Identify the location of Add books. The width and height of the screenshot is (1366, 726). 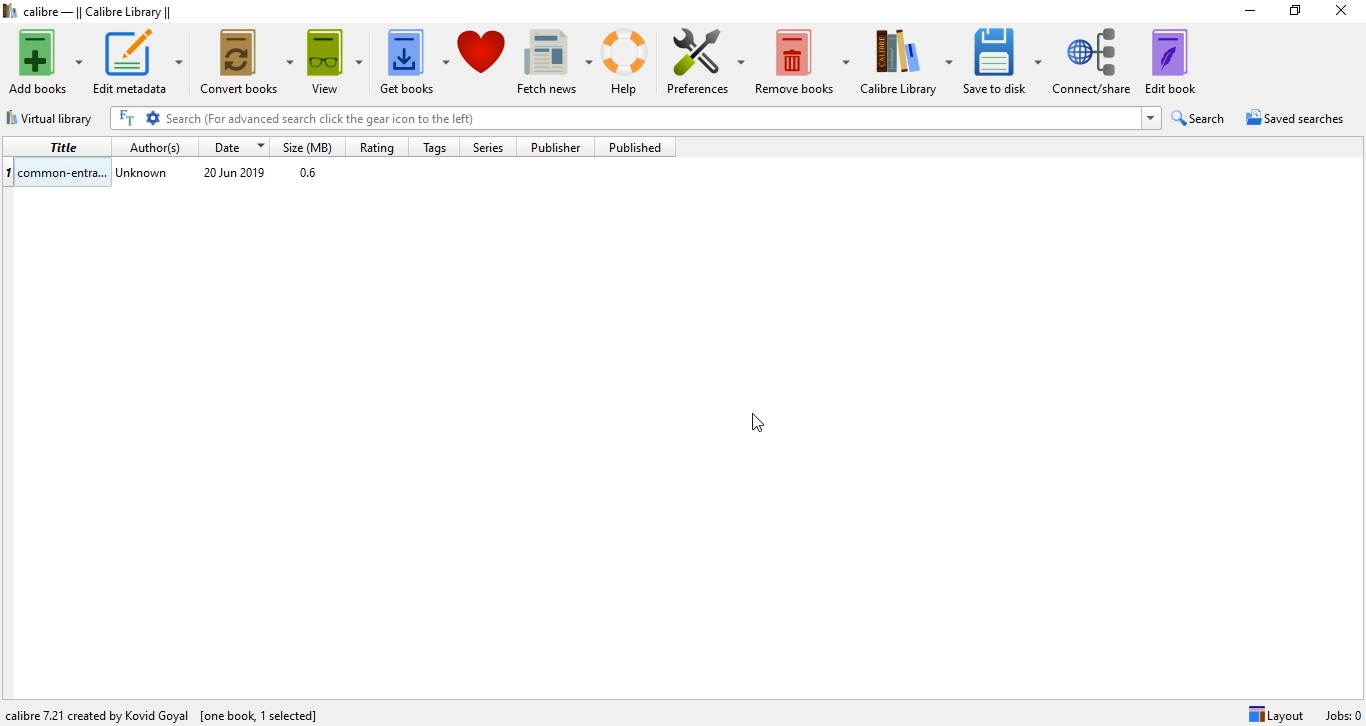
(44, 62).